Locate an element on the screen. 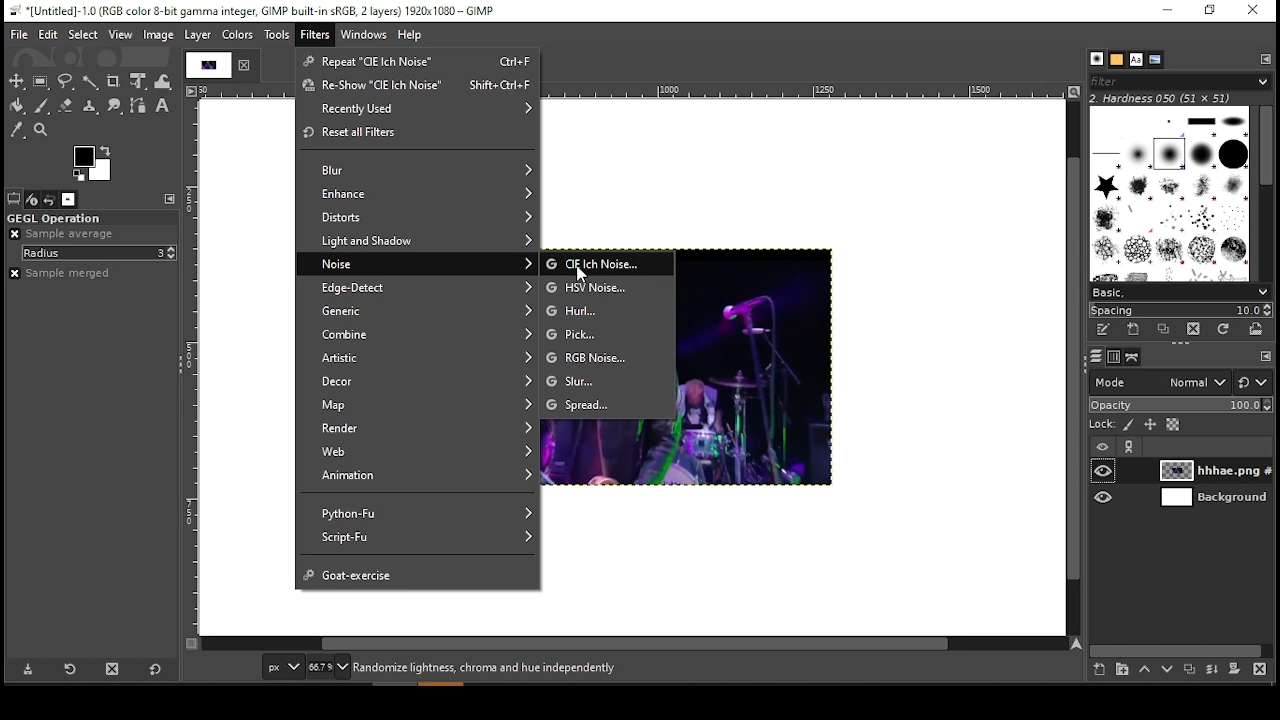 This screenshot has height=720, width=1280. new layer group is located at coordinates (1120, 670).